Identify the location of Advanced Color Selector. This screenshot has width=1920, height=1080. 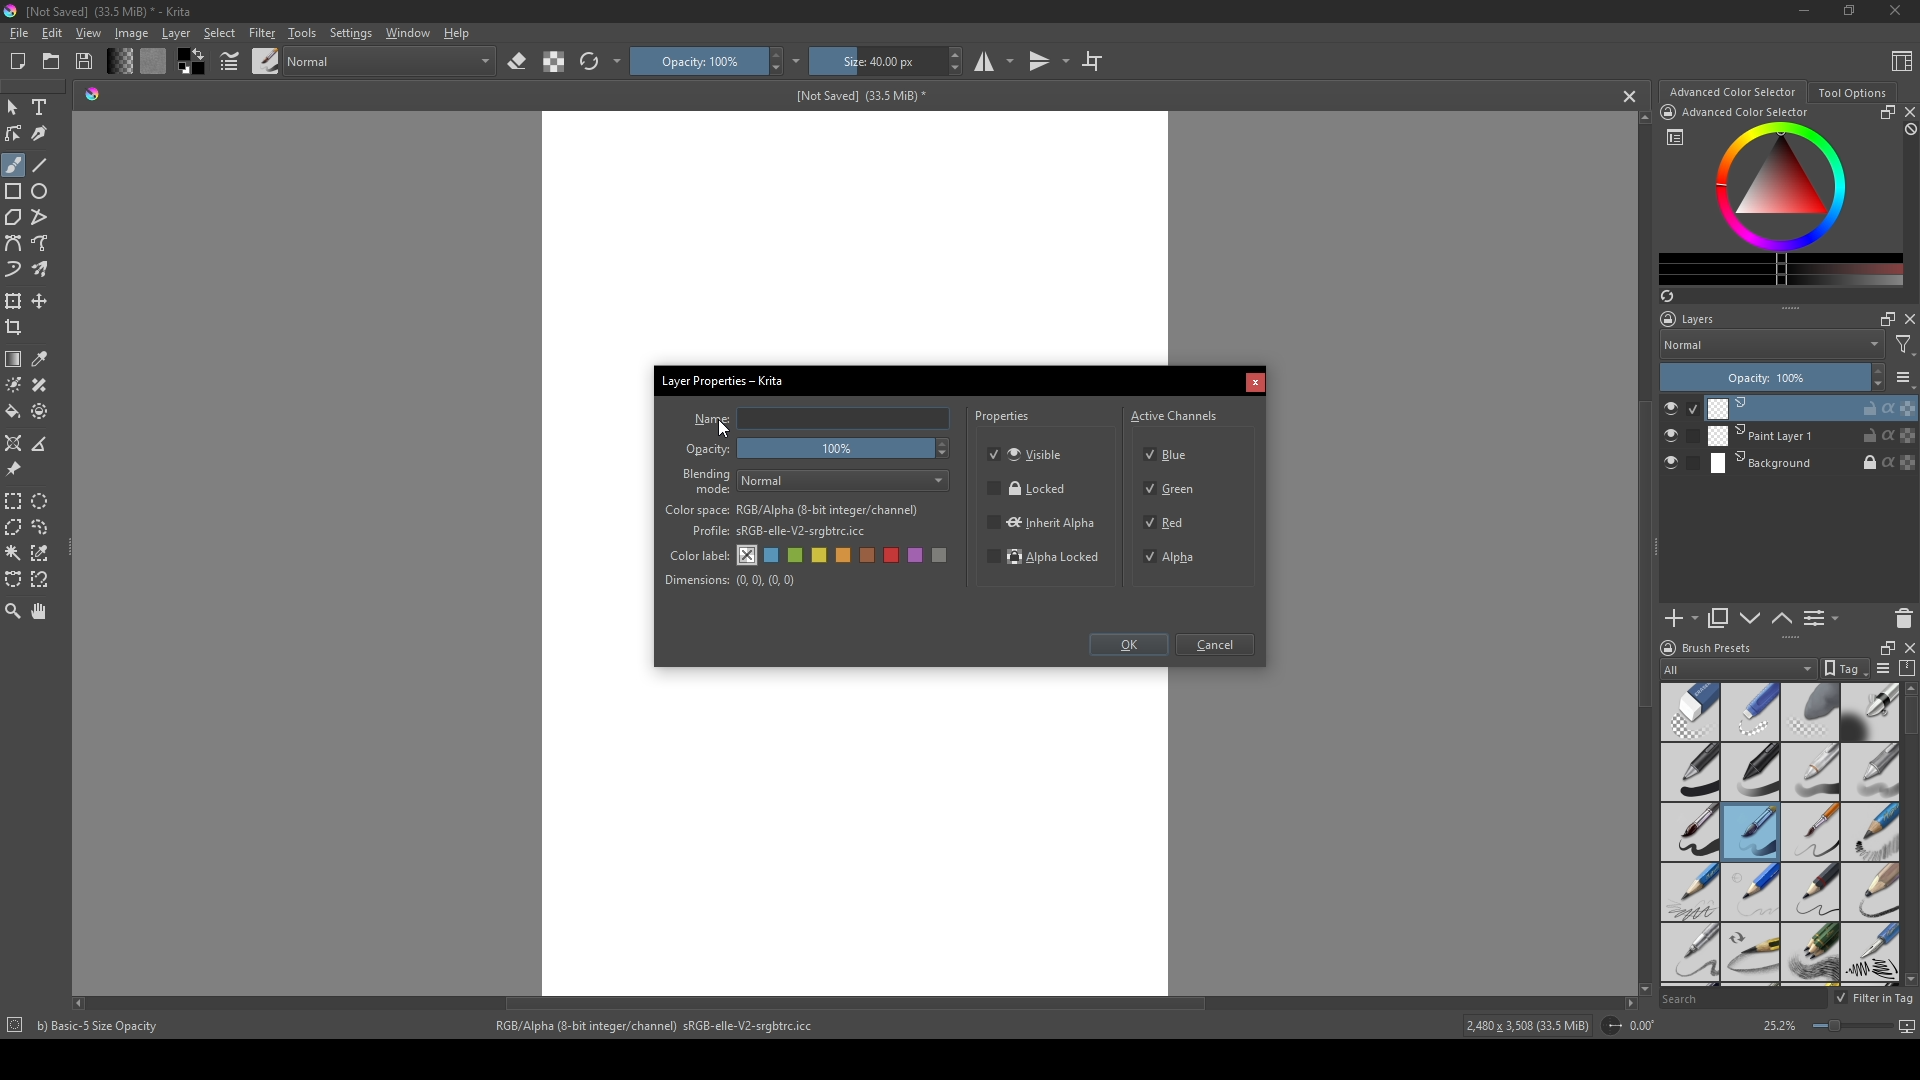
(1746, 113).